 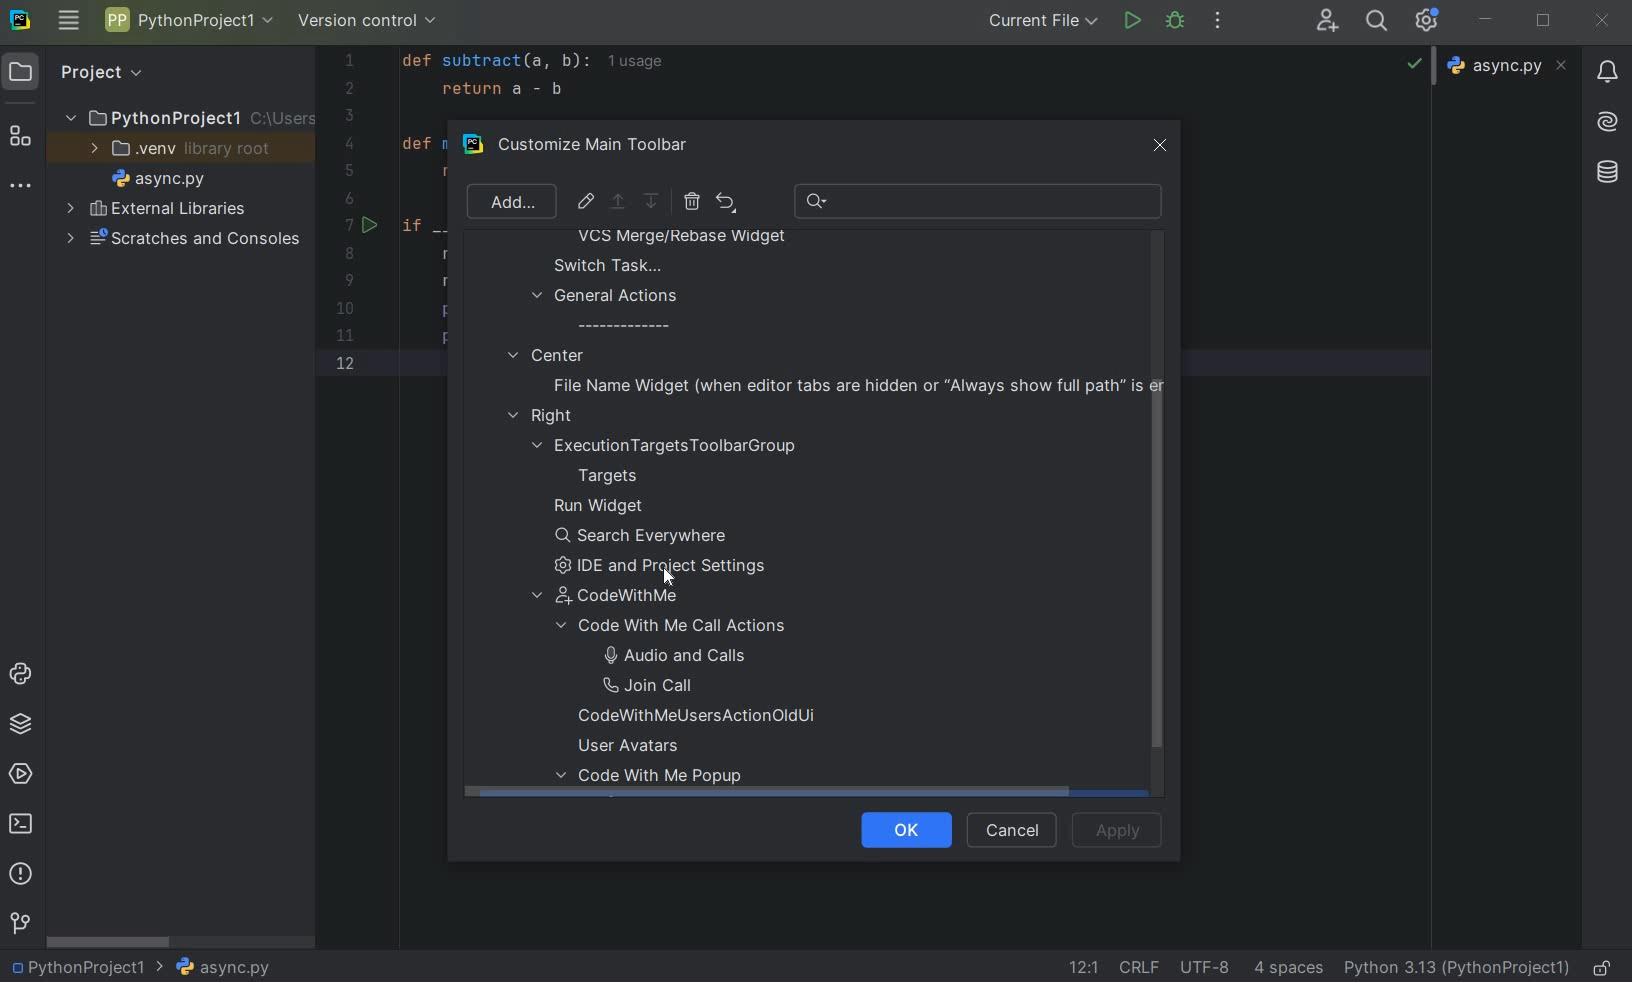 I want to click on switch task, so click(x=598, y=265).